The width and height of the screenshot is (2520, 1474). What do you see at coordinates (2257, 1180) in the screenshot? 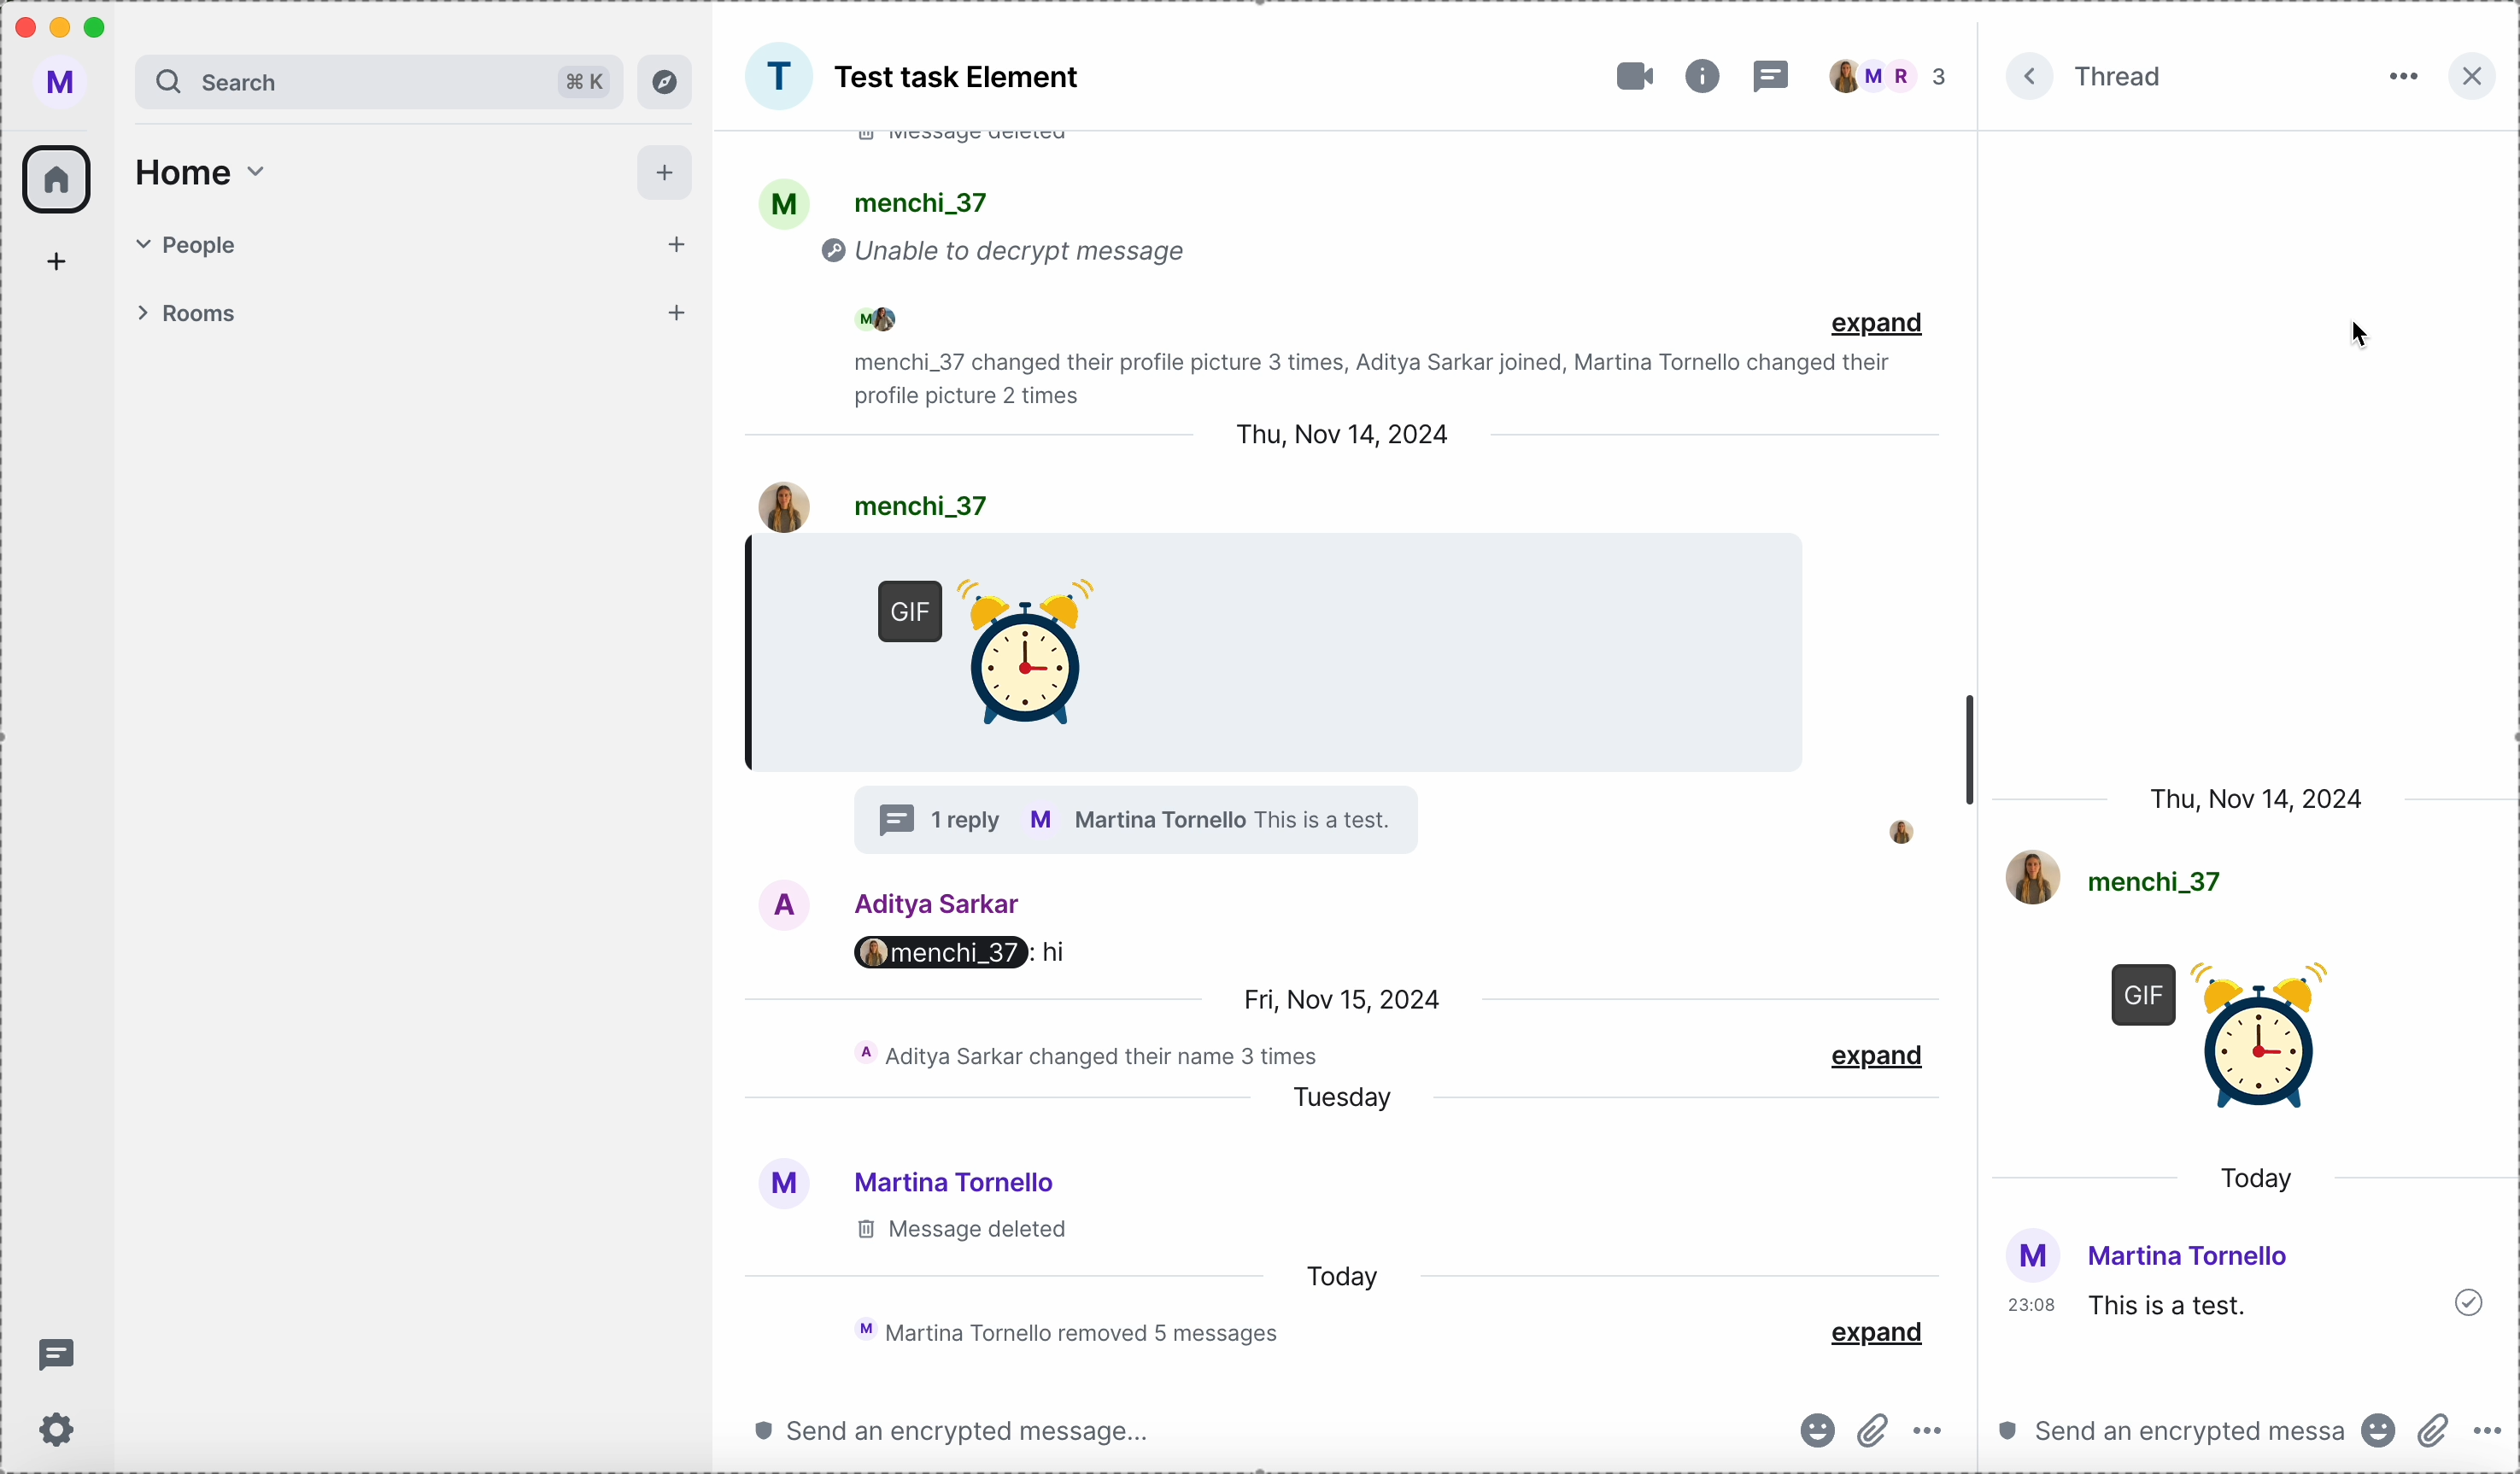
I see `today` at bounding box center [2257, 1180].